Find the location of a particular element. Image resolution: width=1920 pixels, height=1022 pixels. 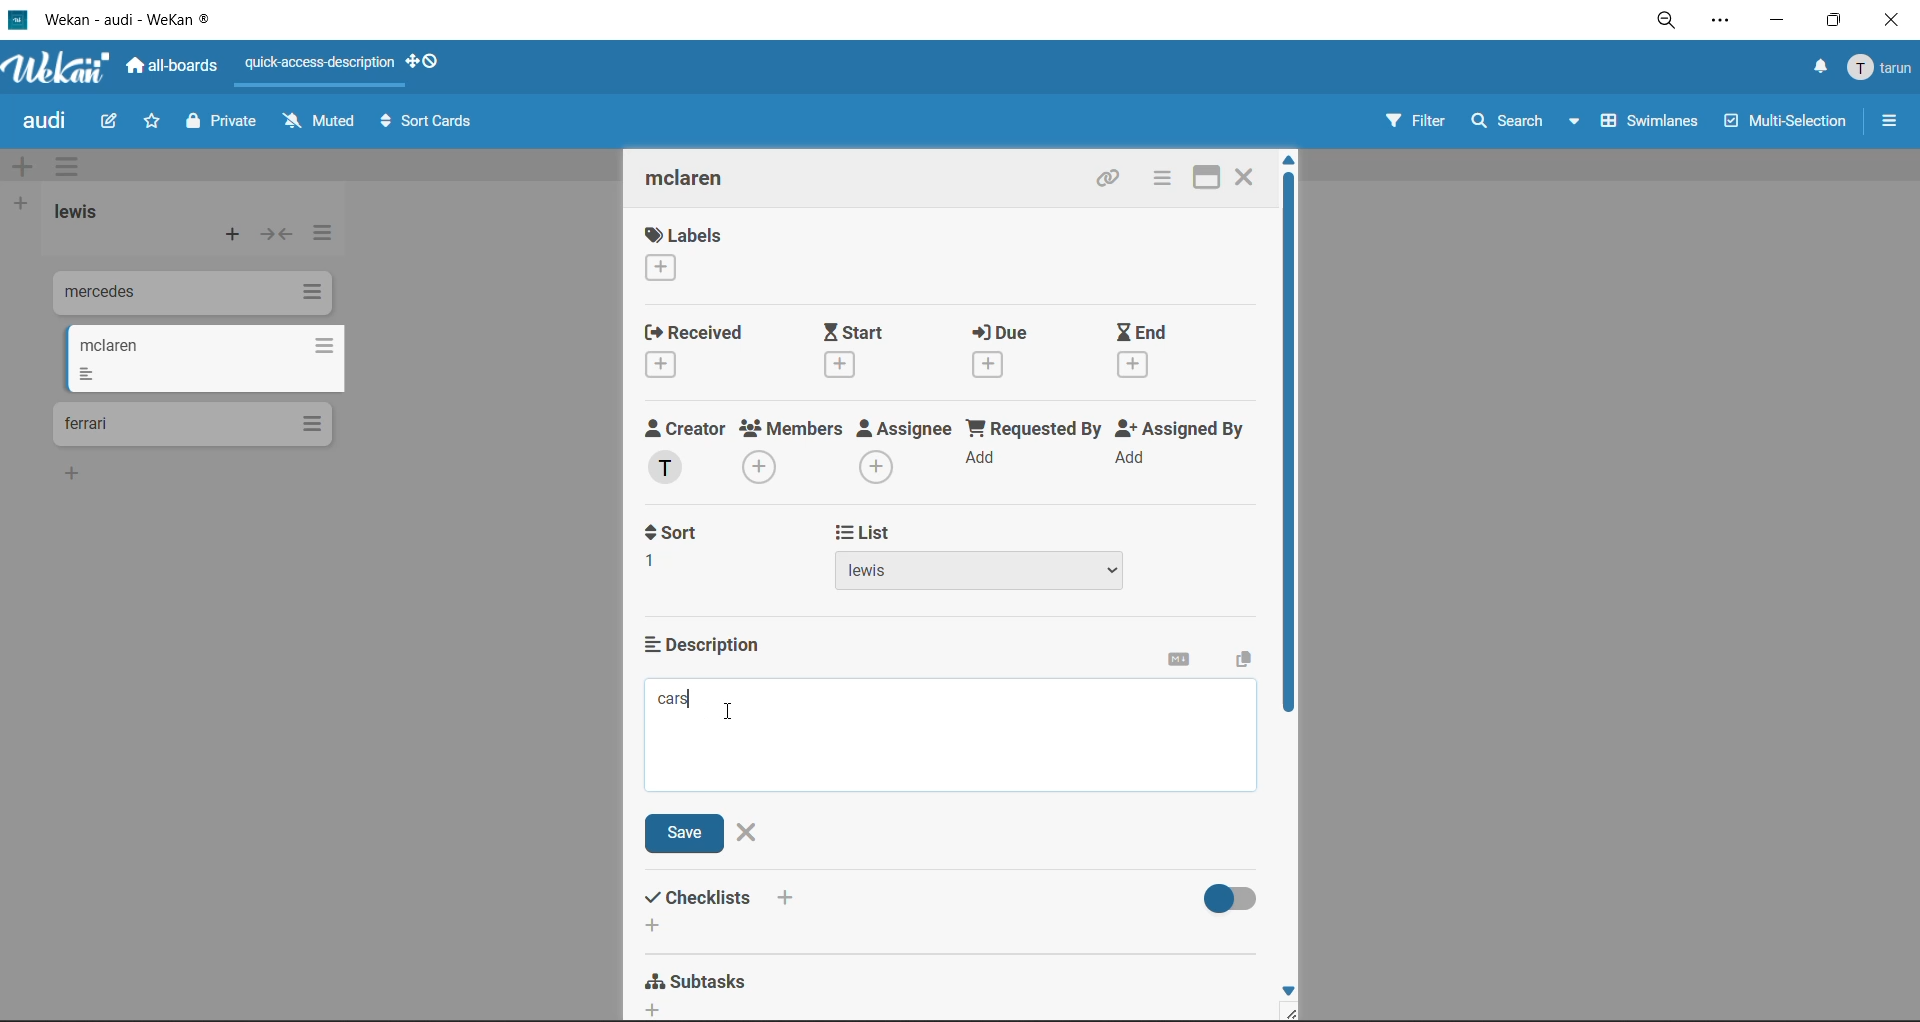

save is located at coordinates (688, 834).